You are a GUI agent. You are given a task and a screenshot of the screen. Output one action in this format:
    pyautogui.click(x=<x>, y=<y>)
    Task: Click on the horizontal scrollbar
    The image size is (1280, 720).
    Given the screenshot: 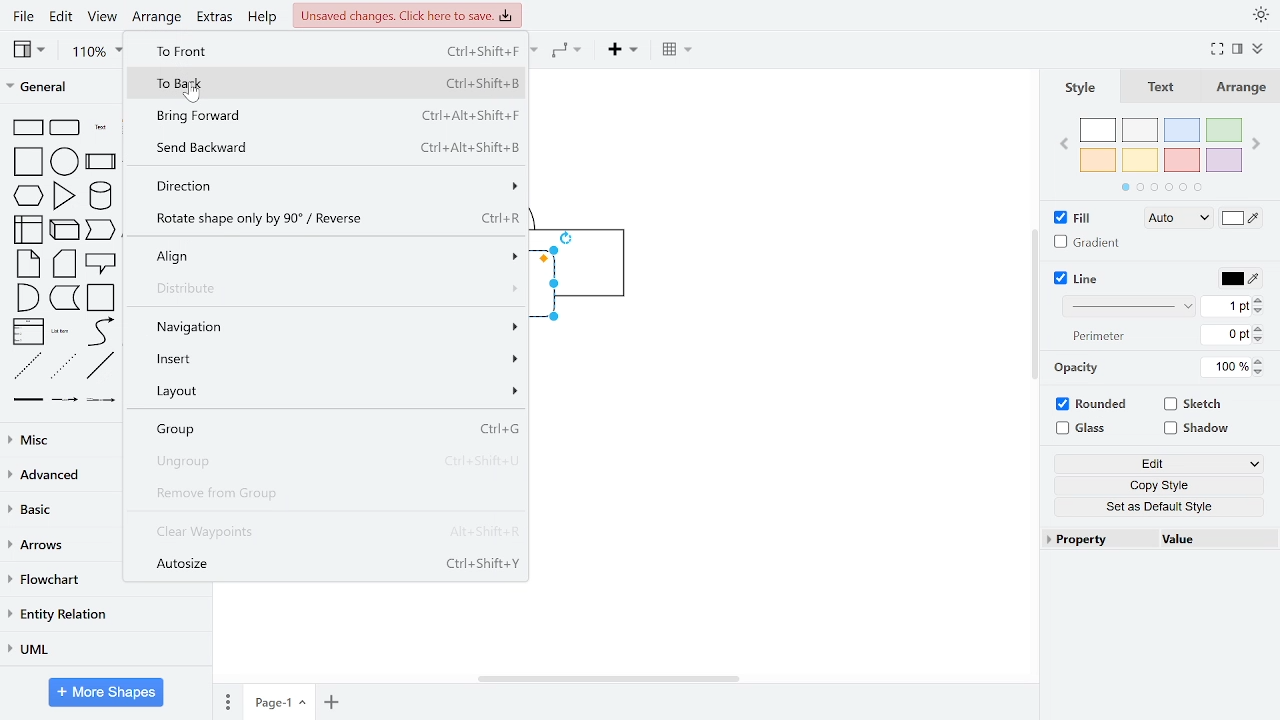 What is the action you would take?
    pyautogui.click(x=610, y=680)
    